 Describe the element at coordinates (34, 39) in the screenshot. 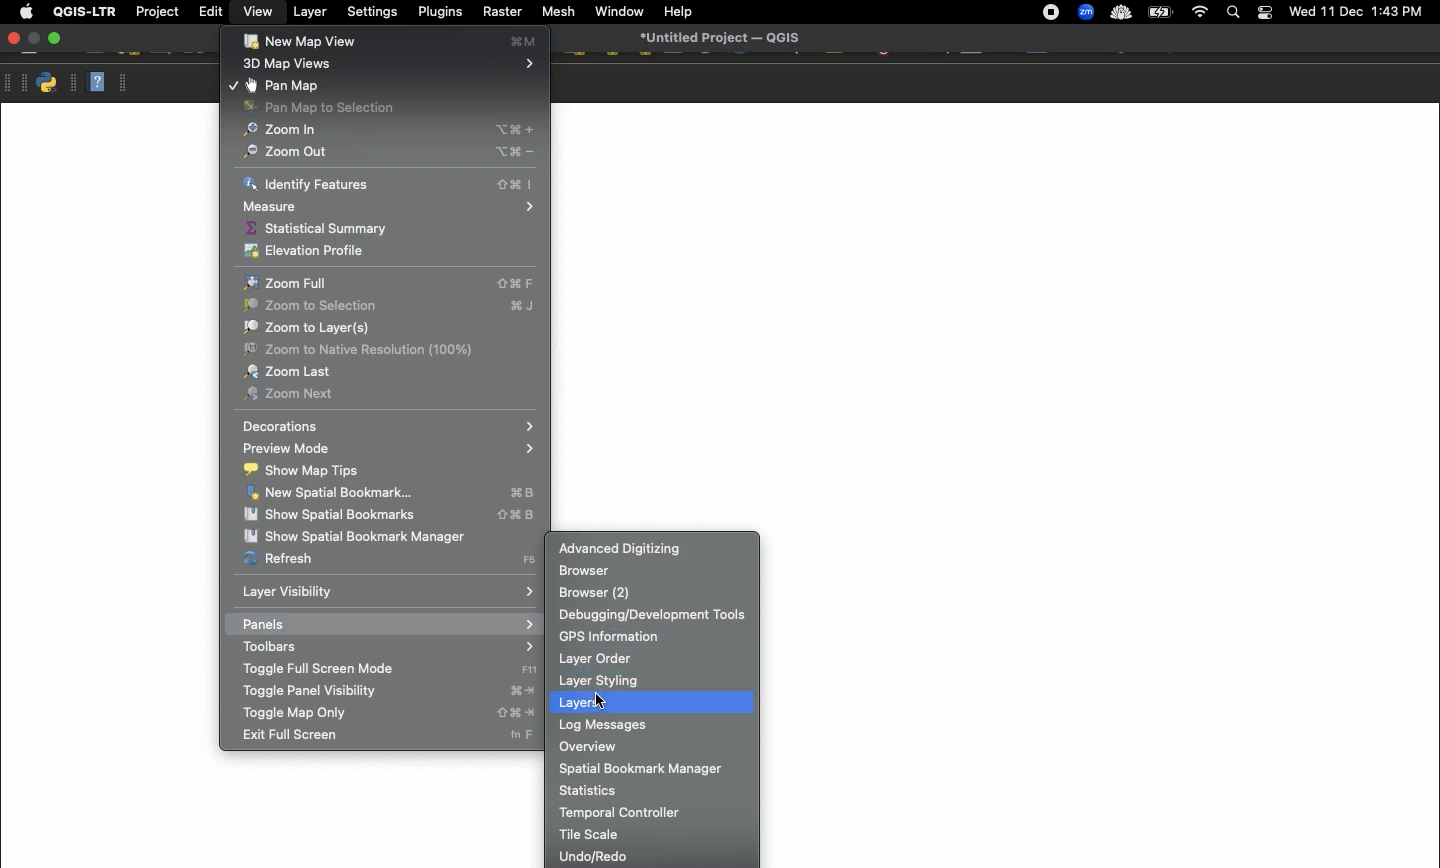

I see `Minimize` at that location.